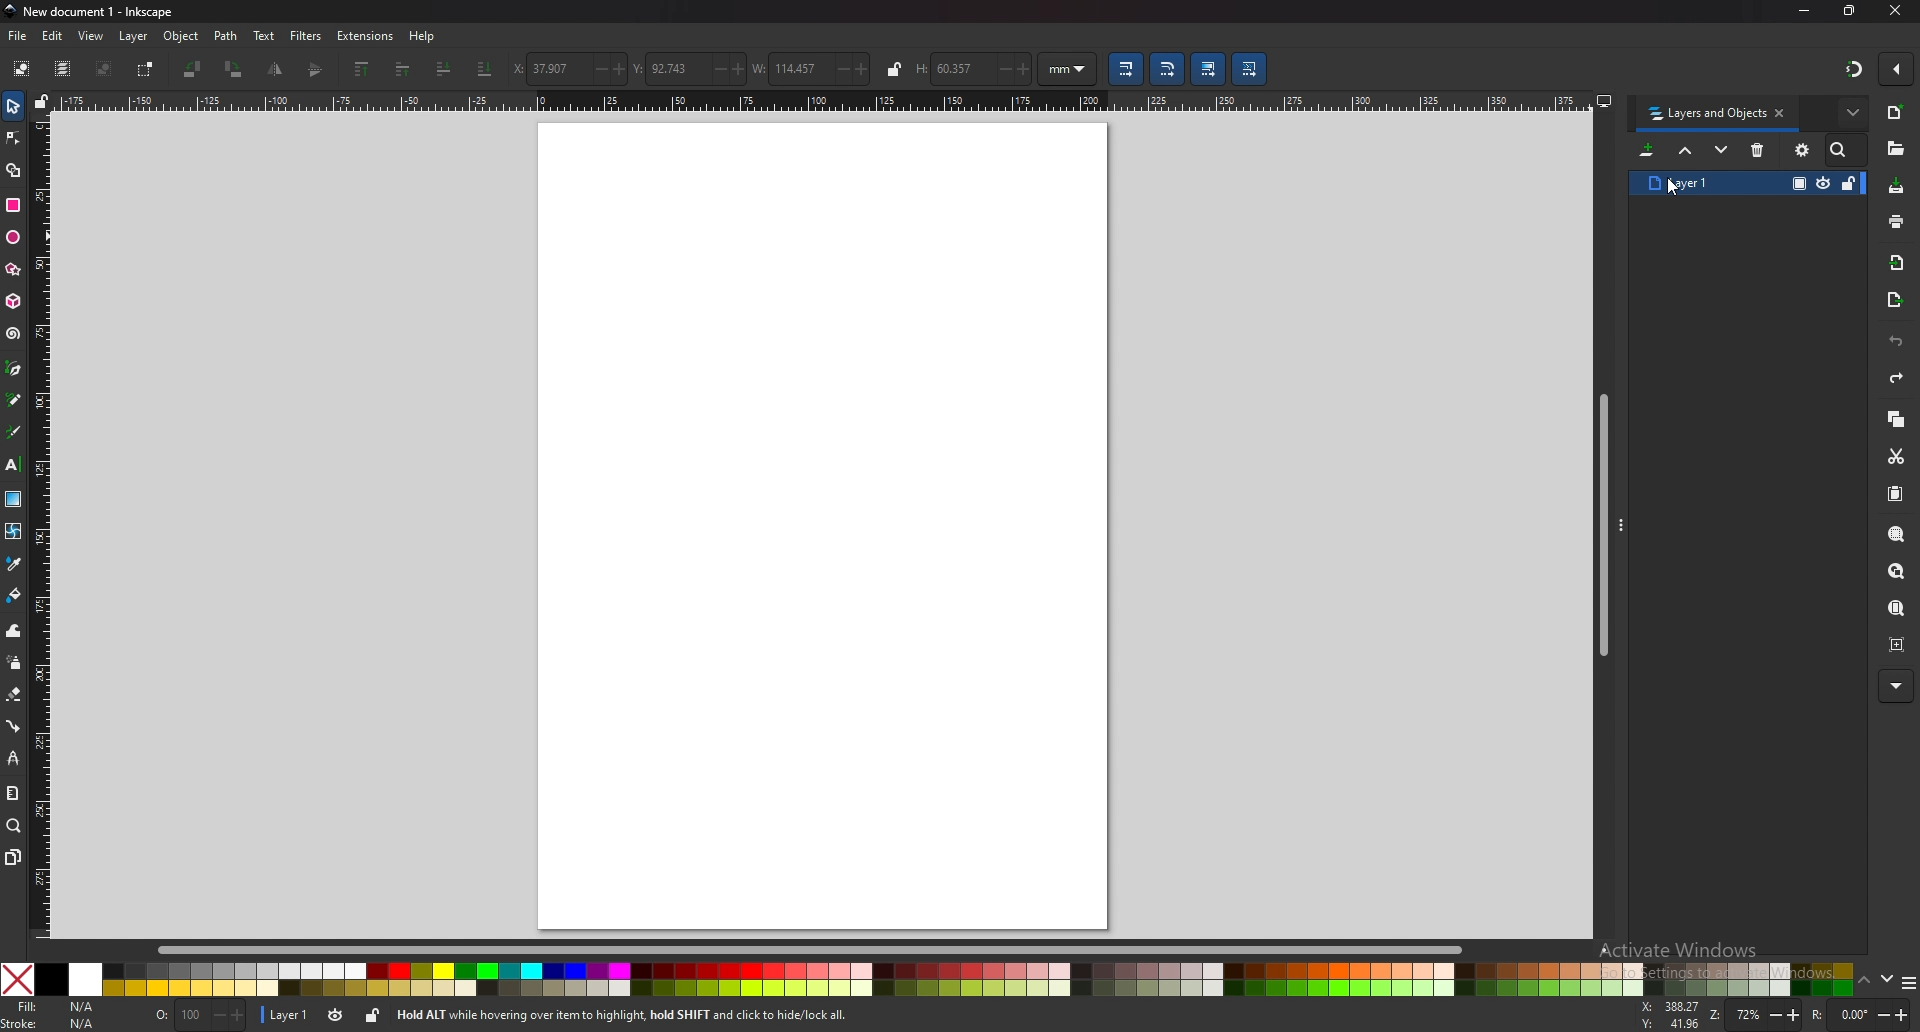  I want to click on rectangle, so click(13, 204).